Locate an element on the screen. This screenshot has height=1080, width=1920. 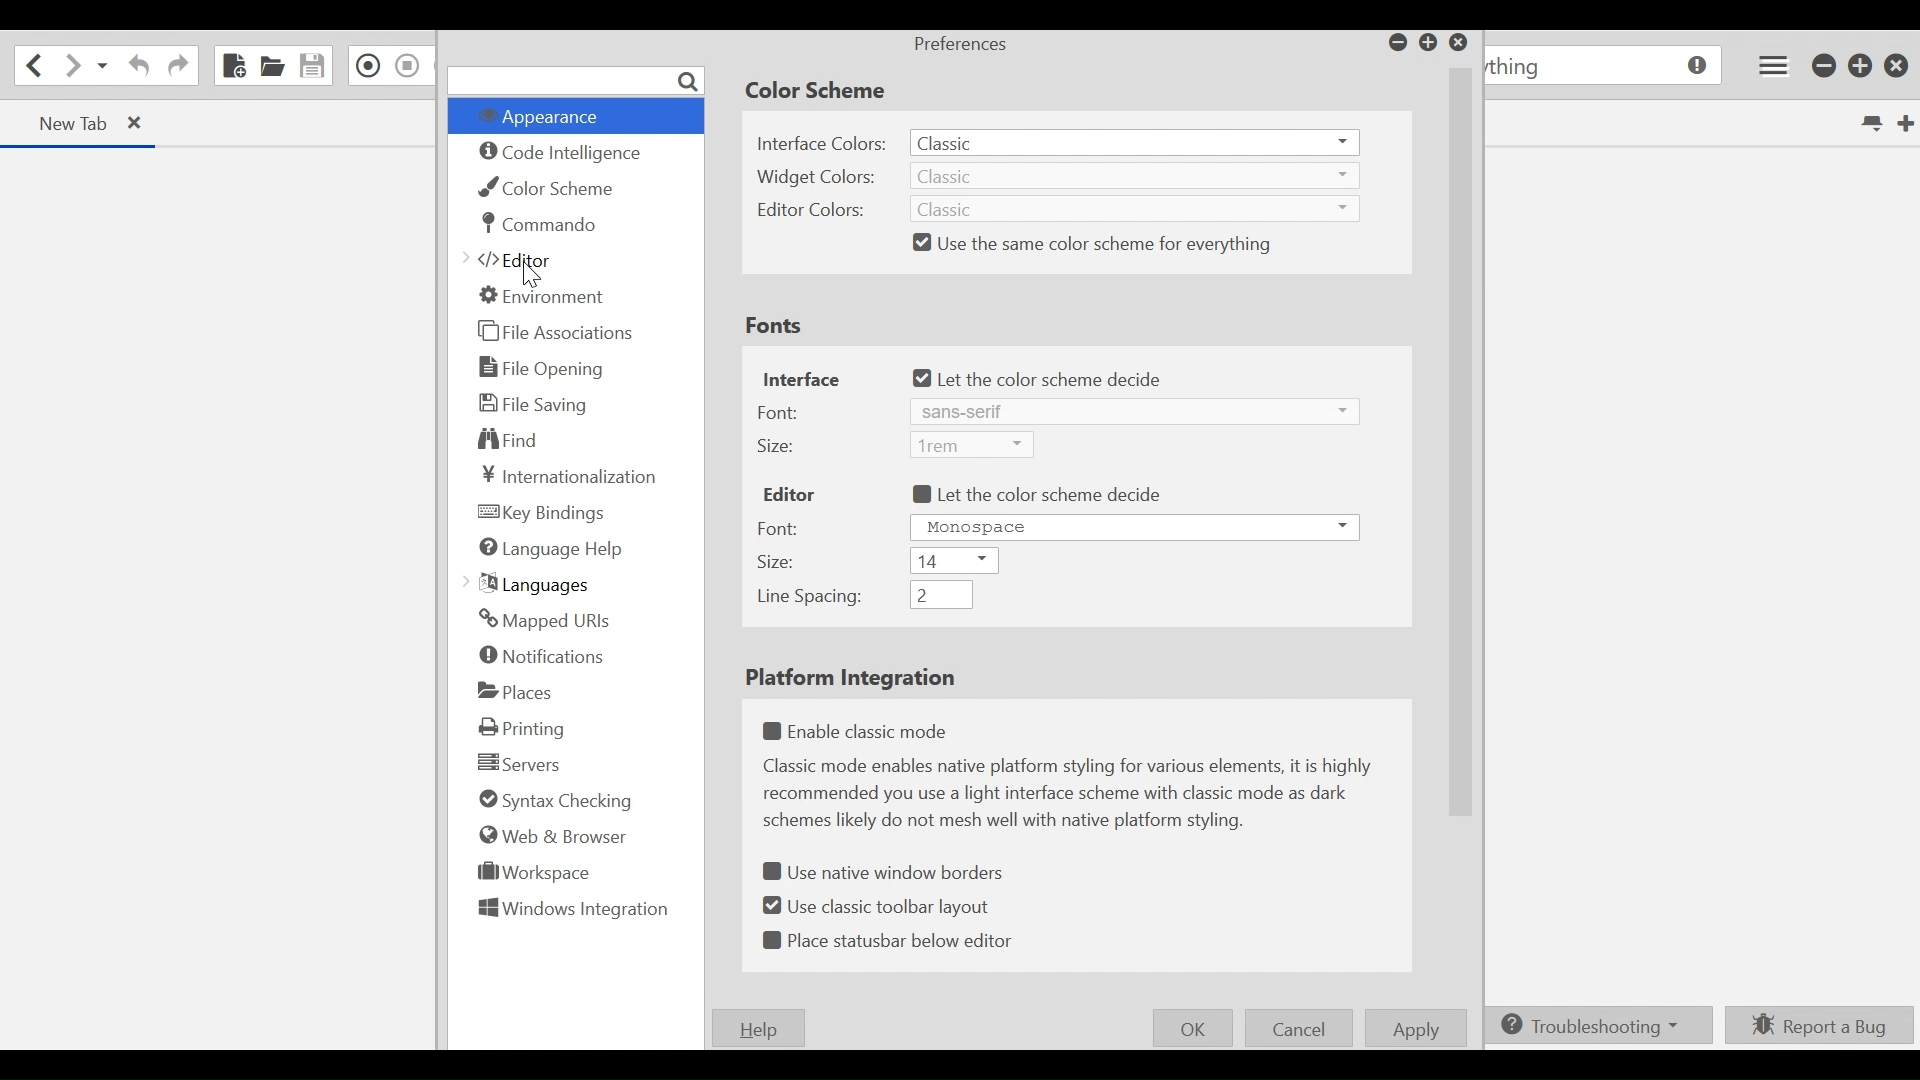
cursor is located at coordinates (529, 275).